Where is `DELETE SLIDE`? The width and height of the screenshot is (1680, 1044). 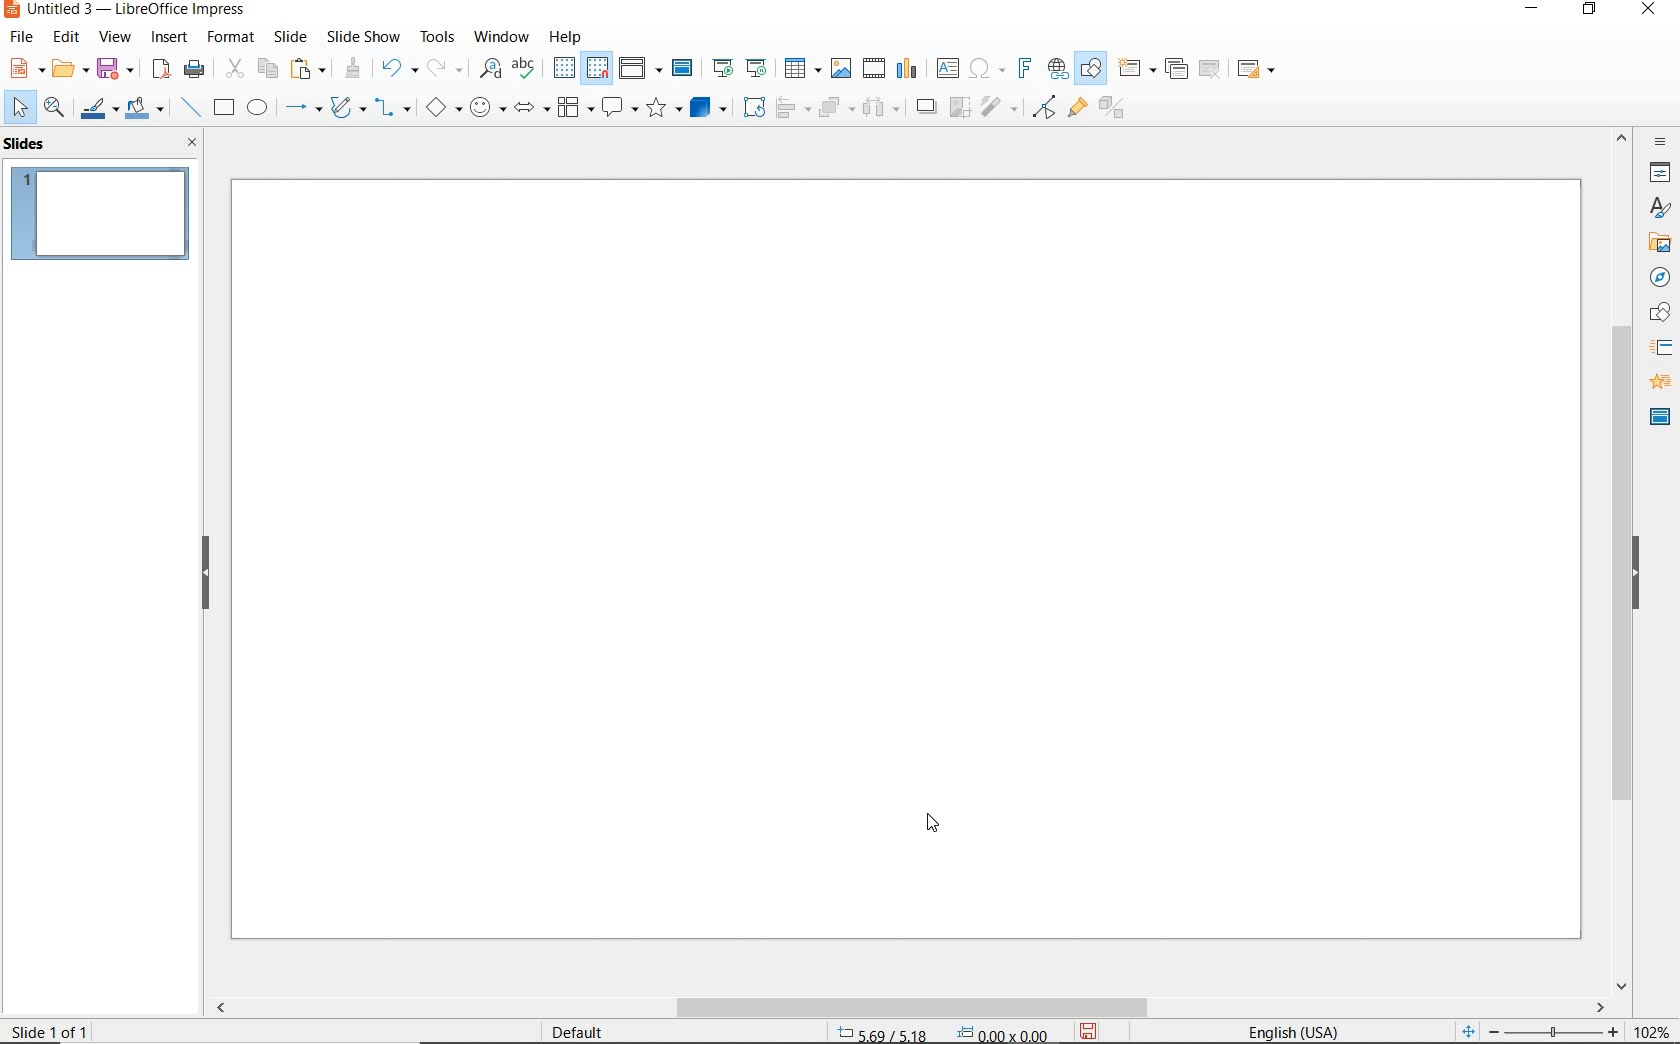
DELETE SLIDE is located at coordinates (1208, 68).